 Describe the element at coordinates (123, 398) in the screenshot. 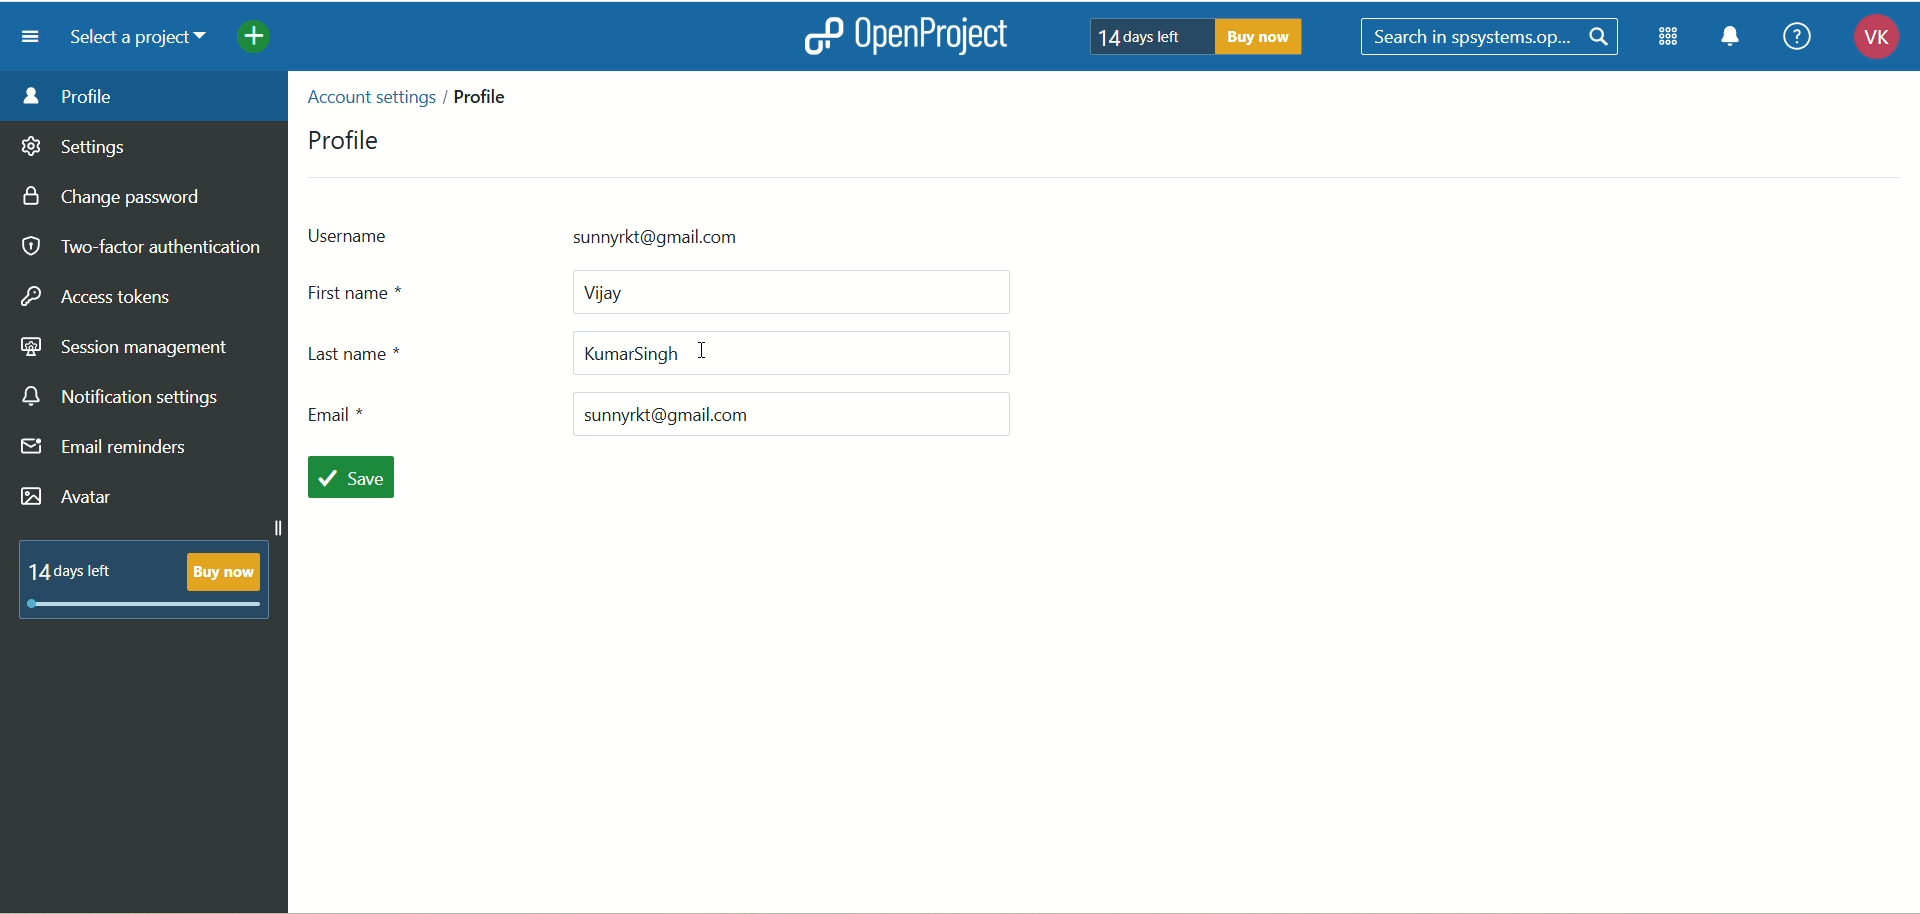

I see `notification settings` at that location.